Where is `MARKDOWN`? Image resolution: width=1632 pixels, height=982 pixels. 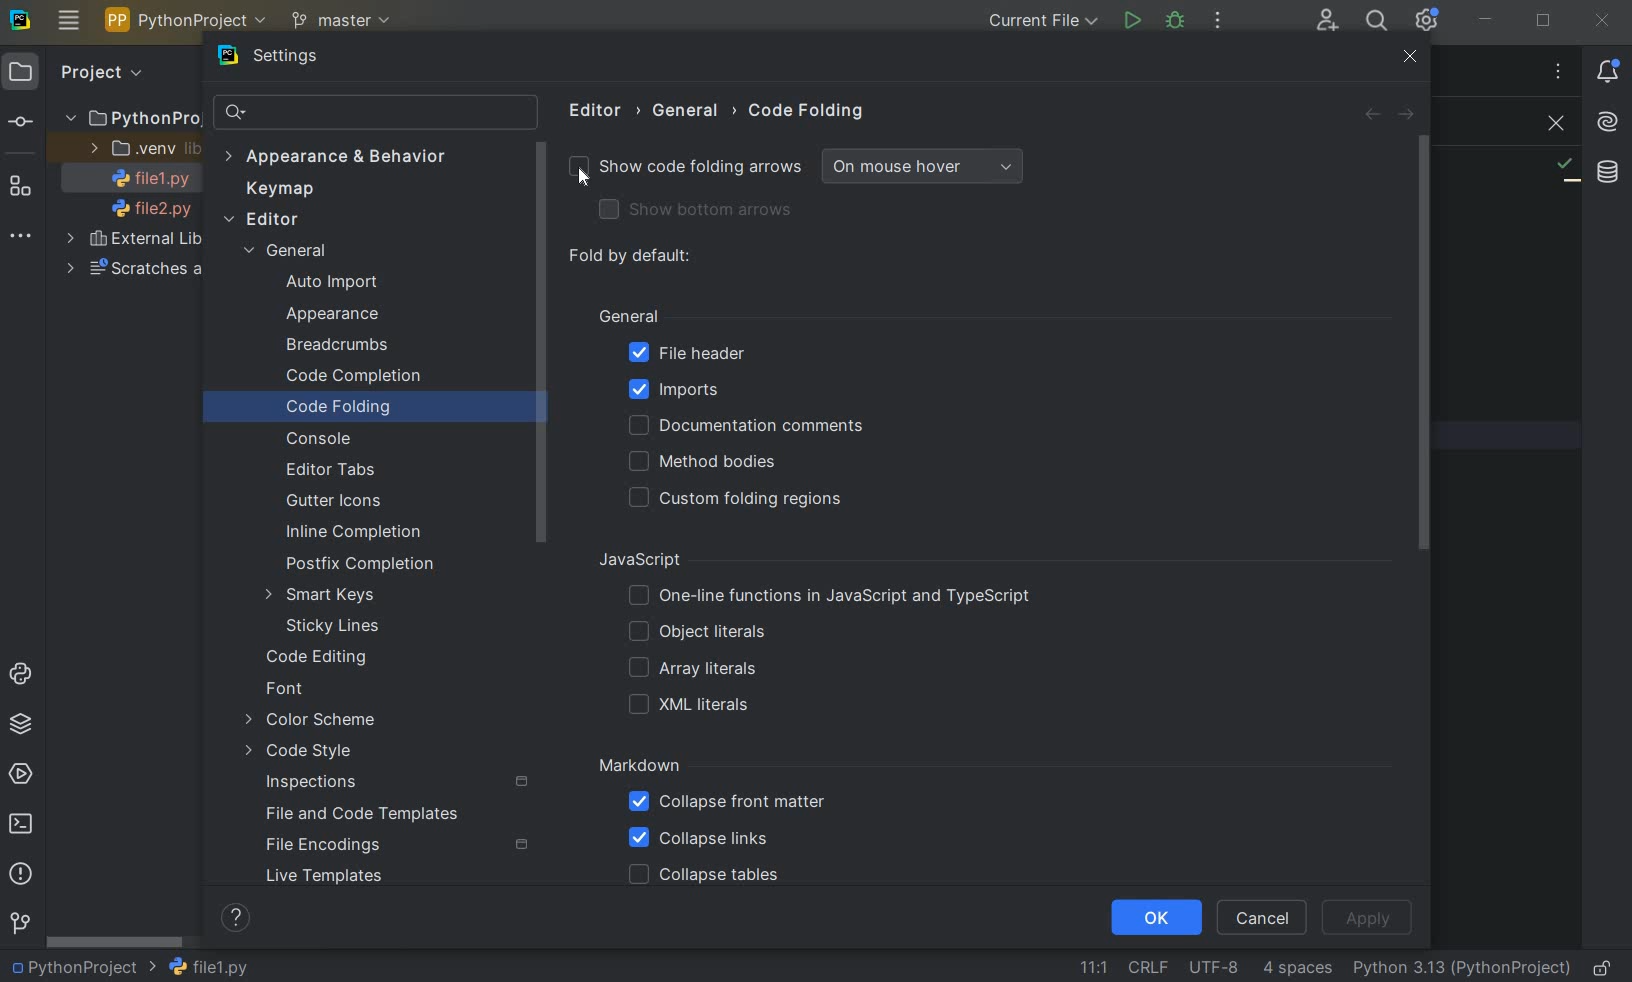 MARKDOWN is located at coordinates (640, 766).